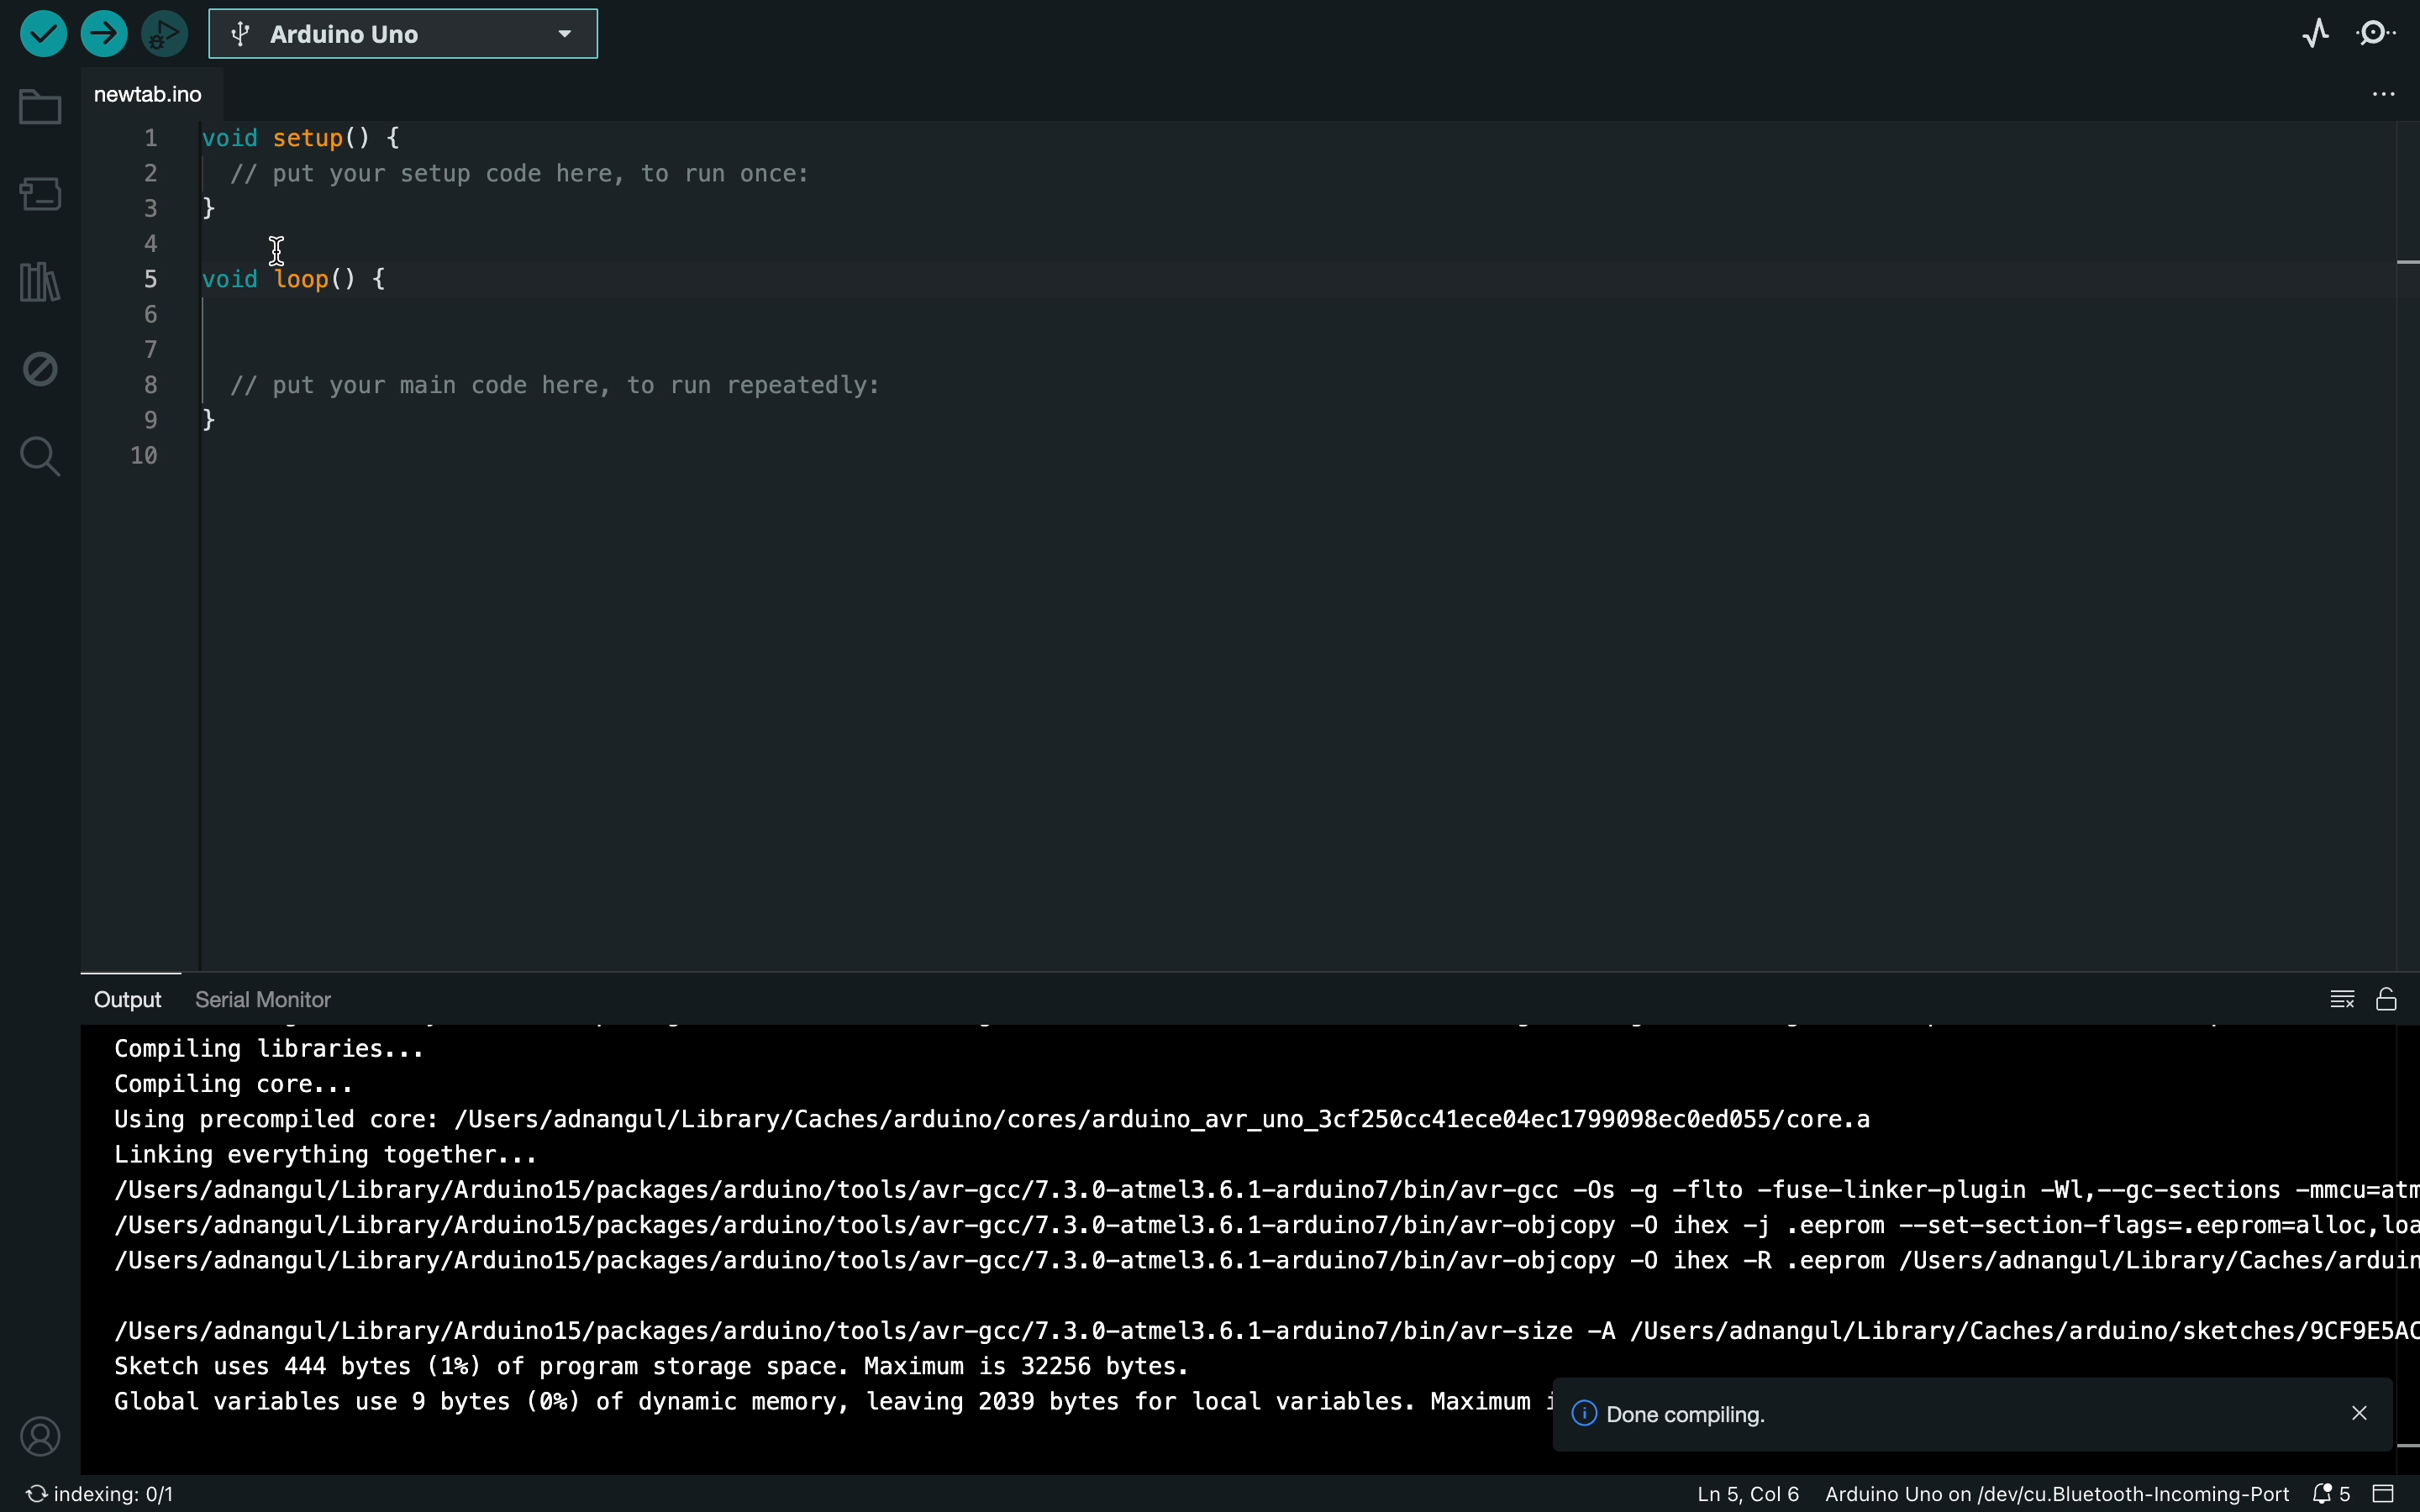 Image resolution: width=2420 pixels, height=1512 pixels. I want to click on profile, so click(38, 1433).